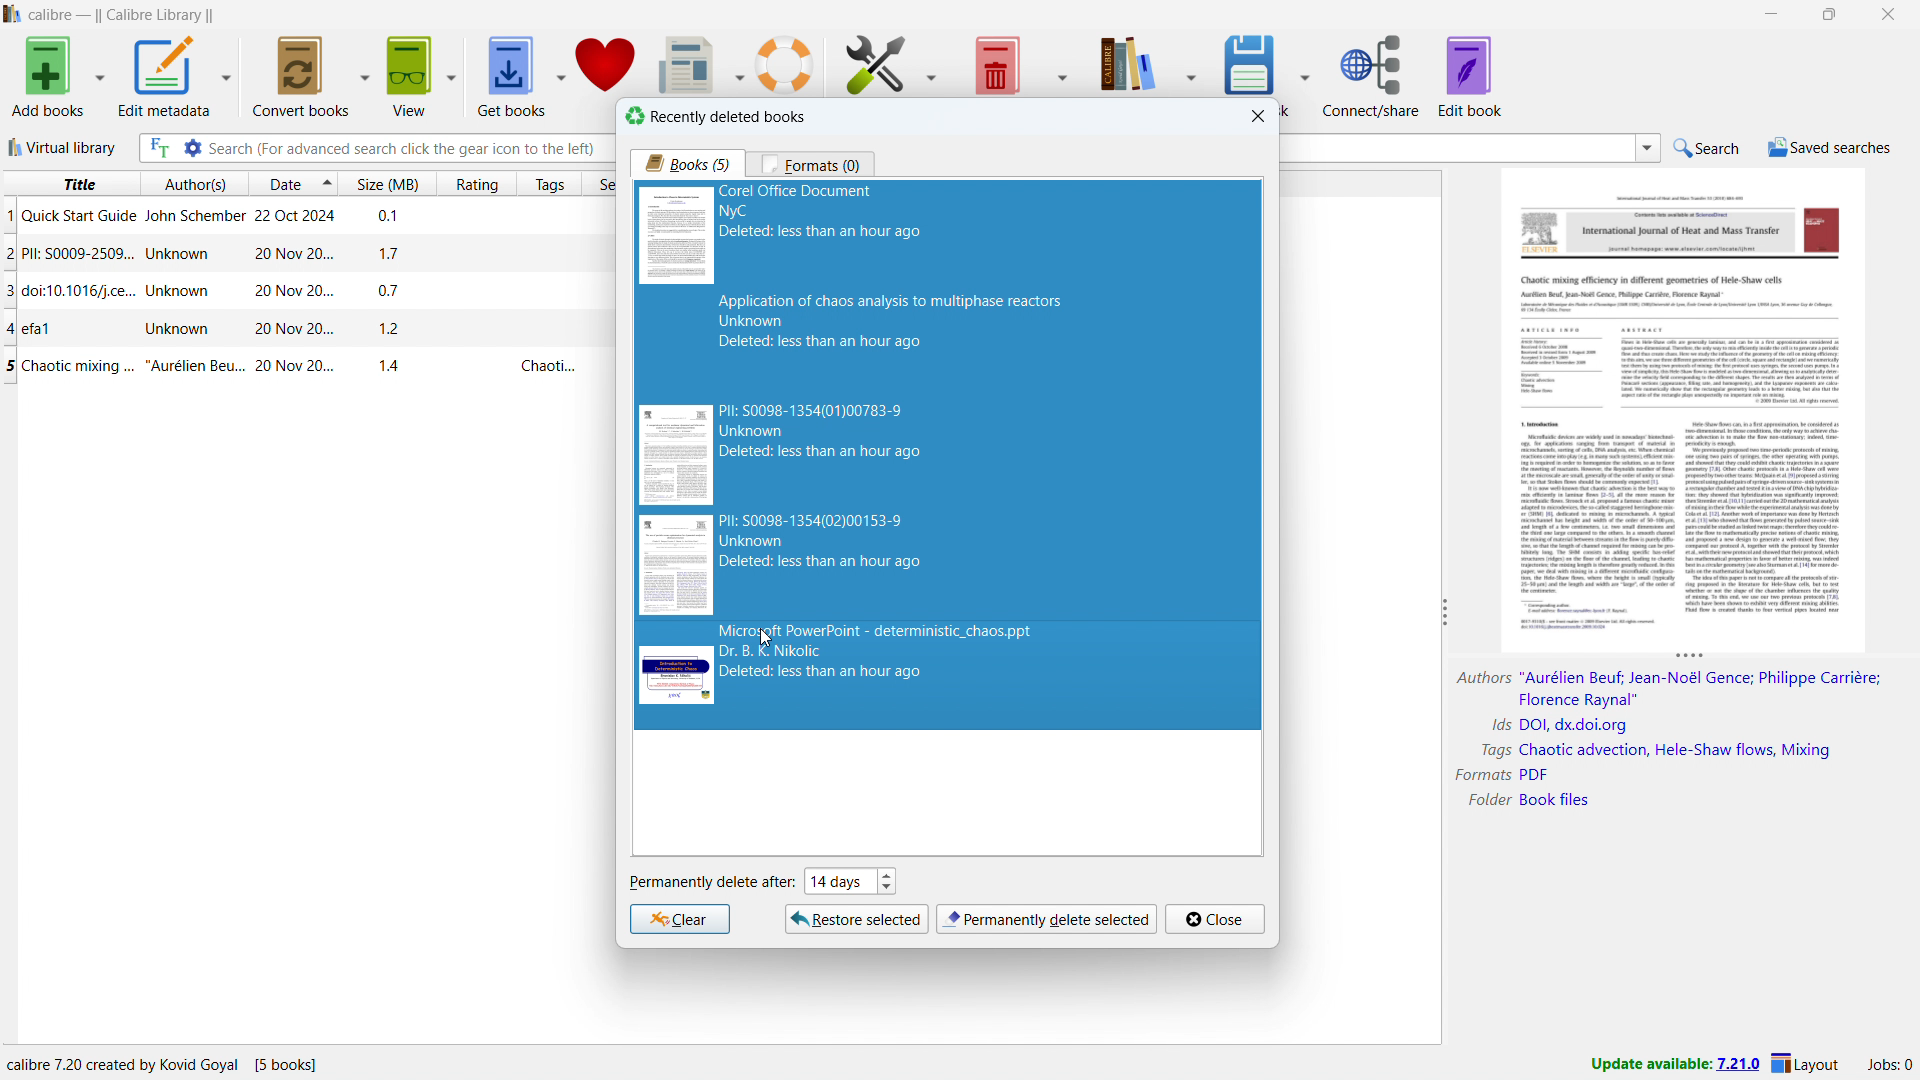  What do you see at coordinates (477, 185) in the screenshot?
I see `sort by rating` at bounding box center [477, 185].